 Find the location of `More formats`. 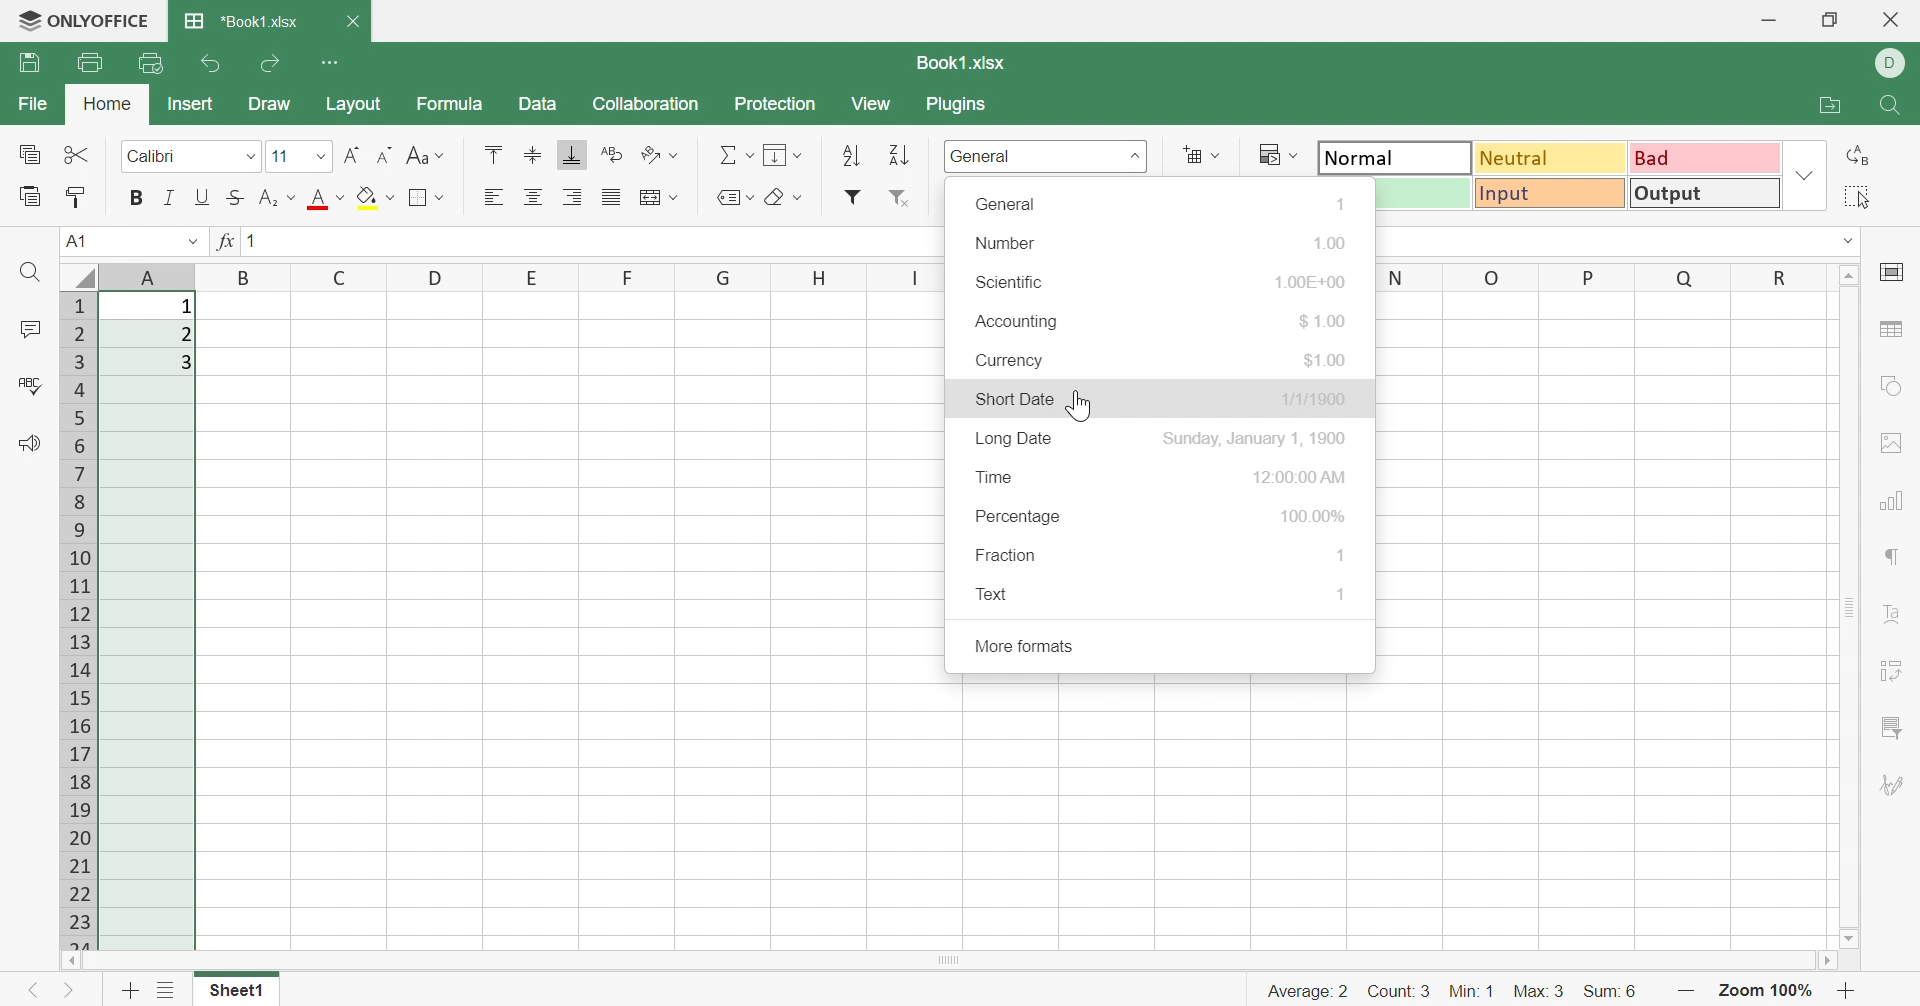

More formats is located at coordinates (1026, 646).